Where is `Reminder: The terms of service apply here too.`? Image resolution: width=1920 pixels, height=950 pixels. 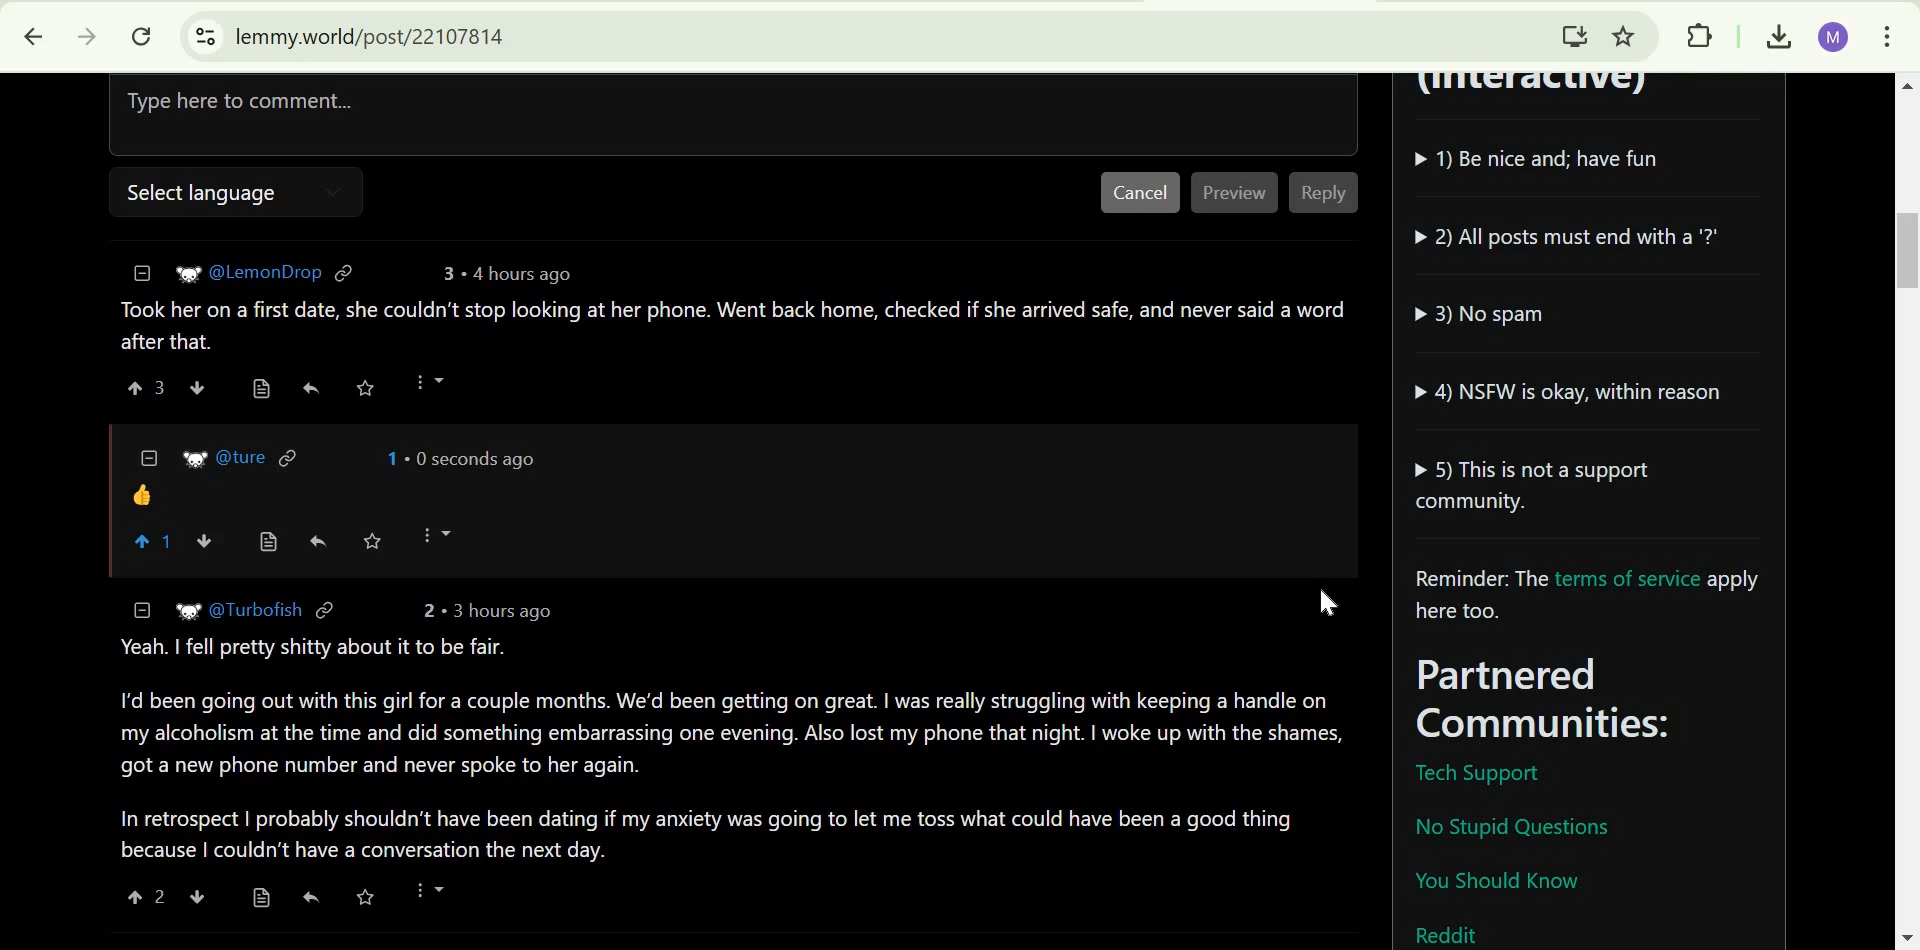 Reminder: The terms of service apply here too. is located at coordinates (1594, 597).